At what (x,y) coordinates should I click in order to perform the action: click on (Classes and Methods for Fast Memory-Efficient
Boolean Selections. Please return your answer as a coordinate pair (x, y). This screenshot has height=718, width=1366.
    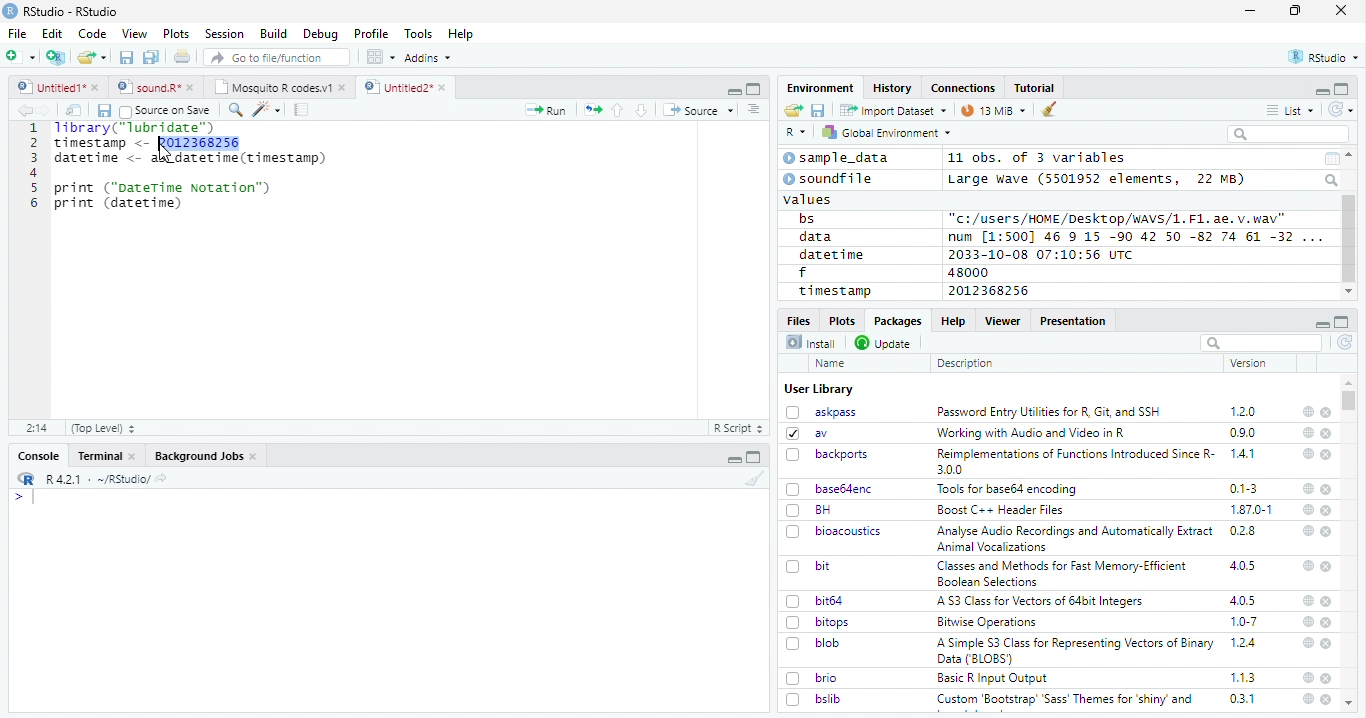
    Looking at the image, I should click on (1064, 573).